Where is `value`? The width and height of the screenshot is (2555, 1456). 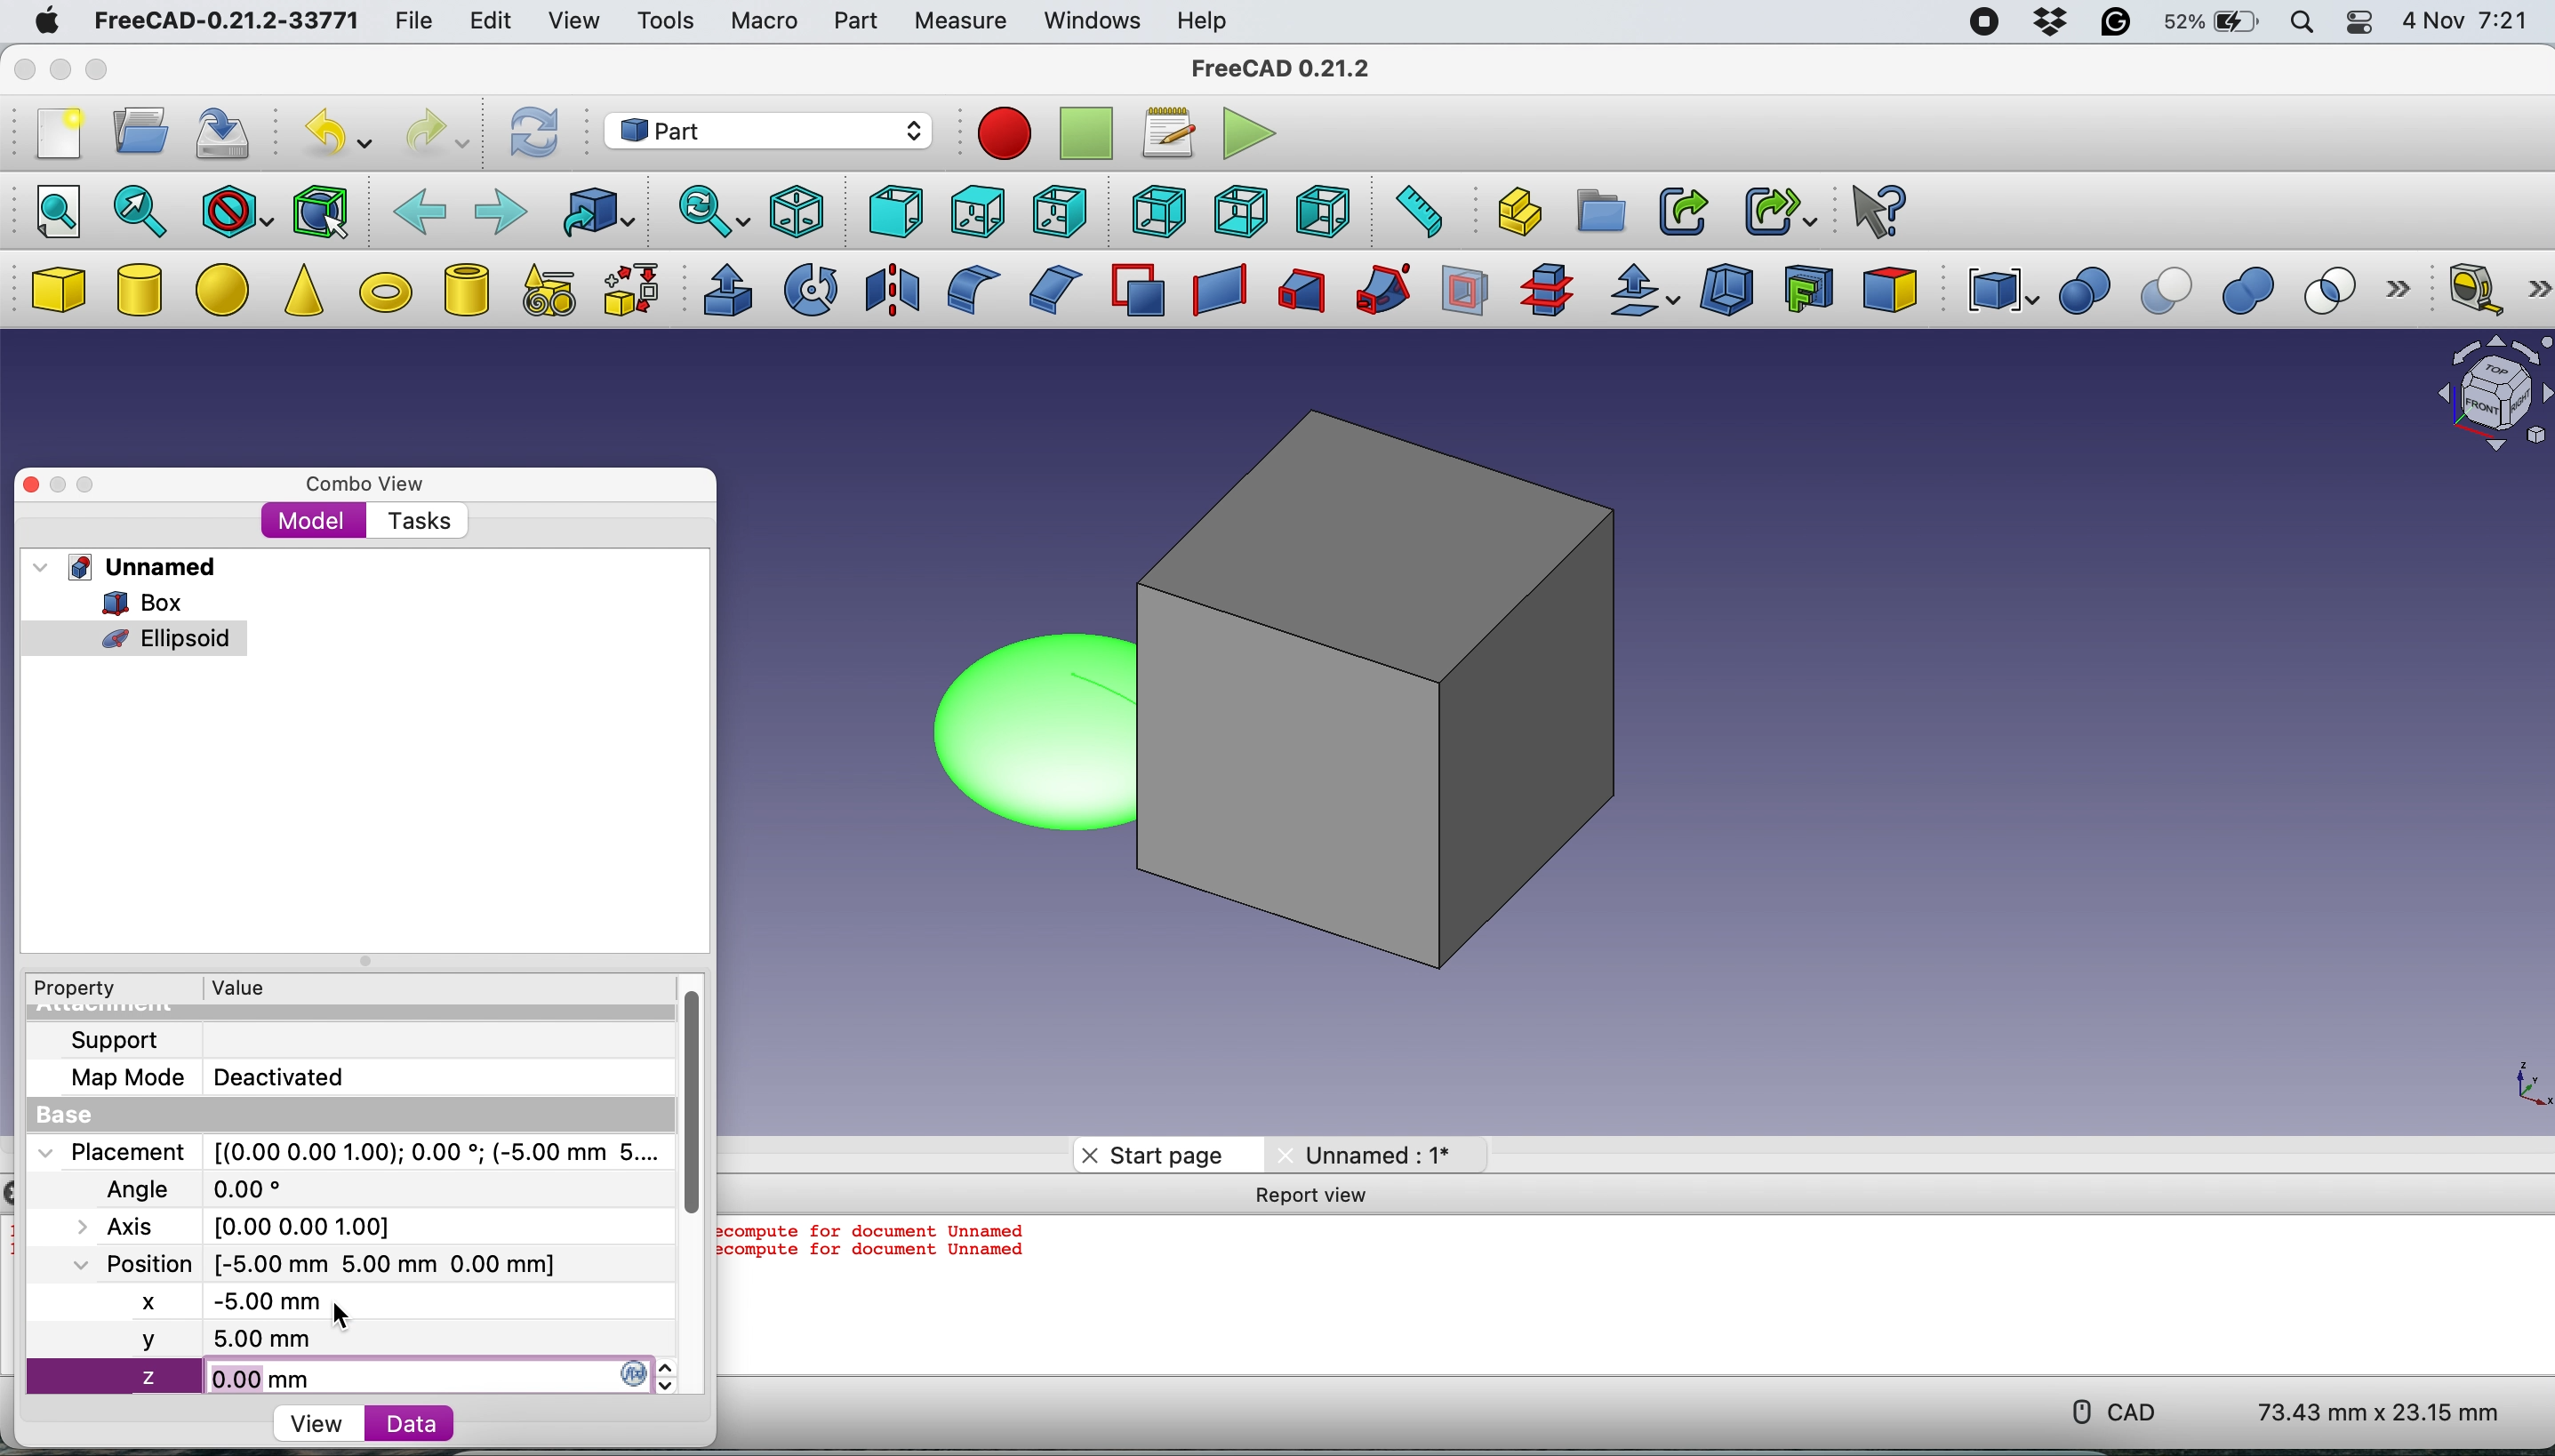 value is located at coordinates (236, 987).